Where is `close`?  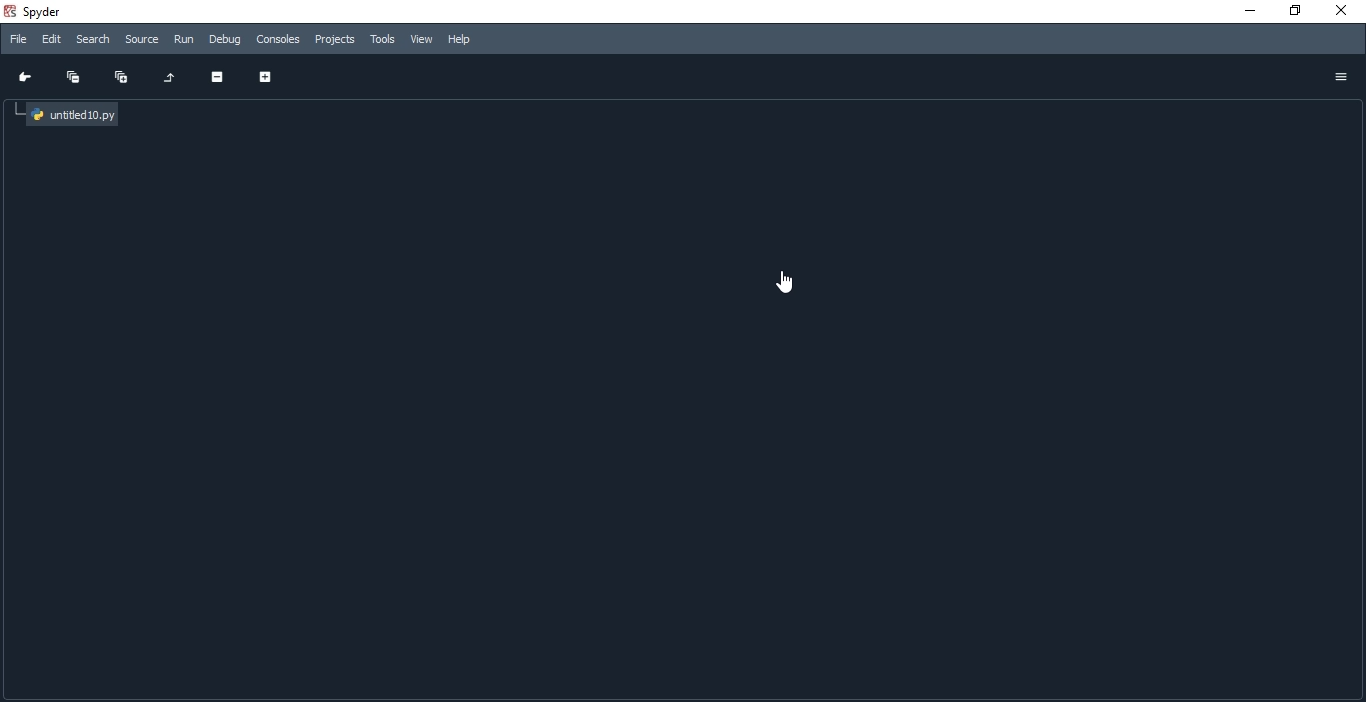 close is located at coordinates (1344, 14).